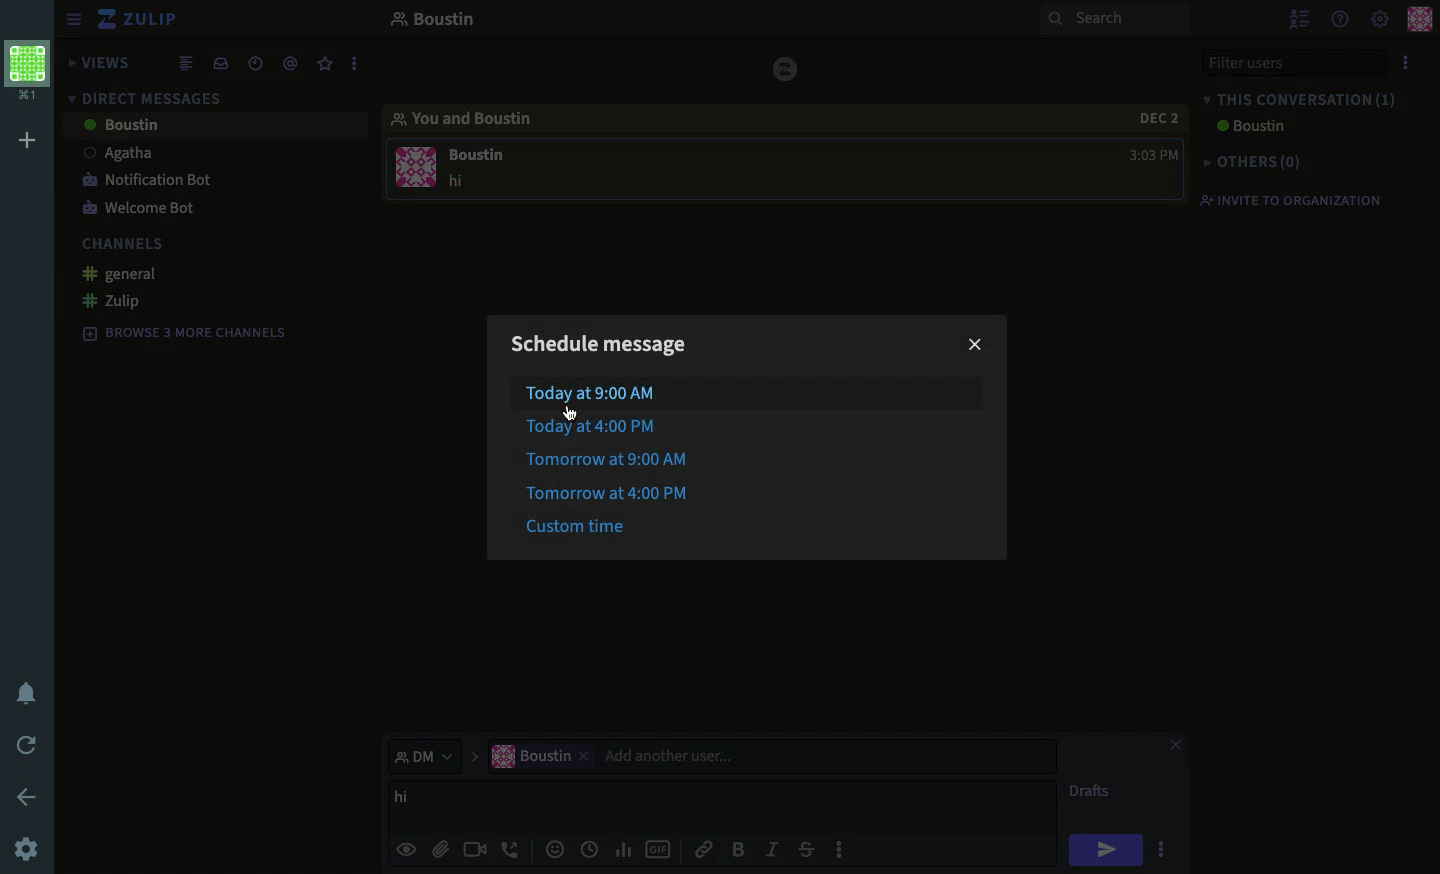  I want to click on general, so click(119, 275).